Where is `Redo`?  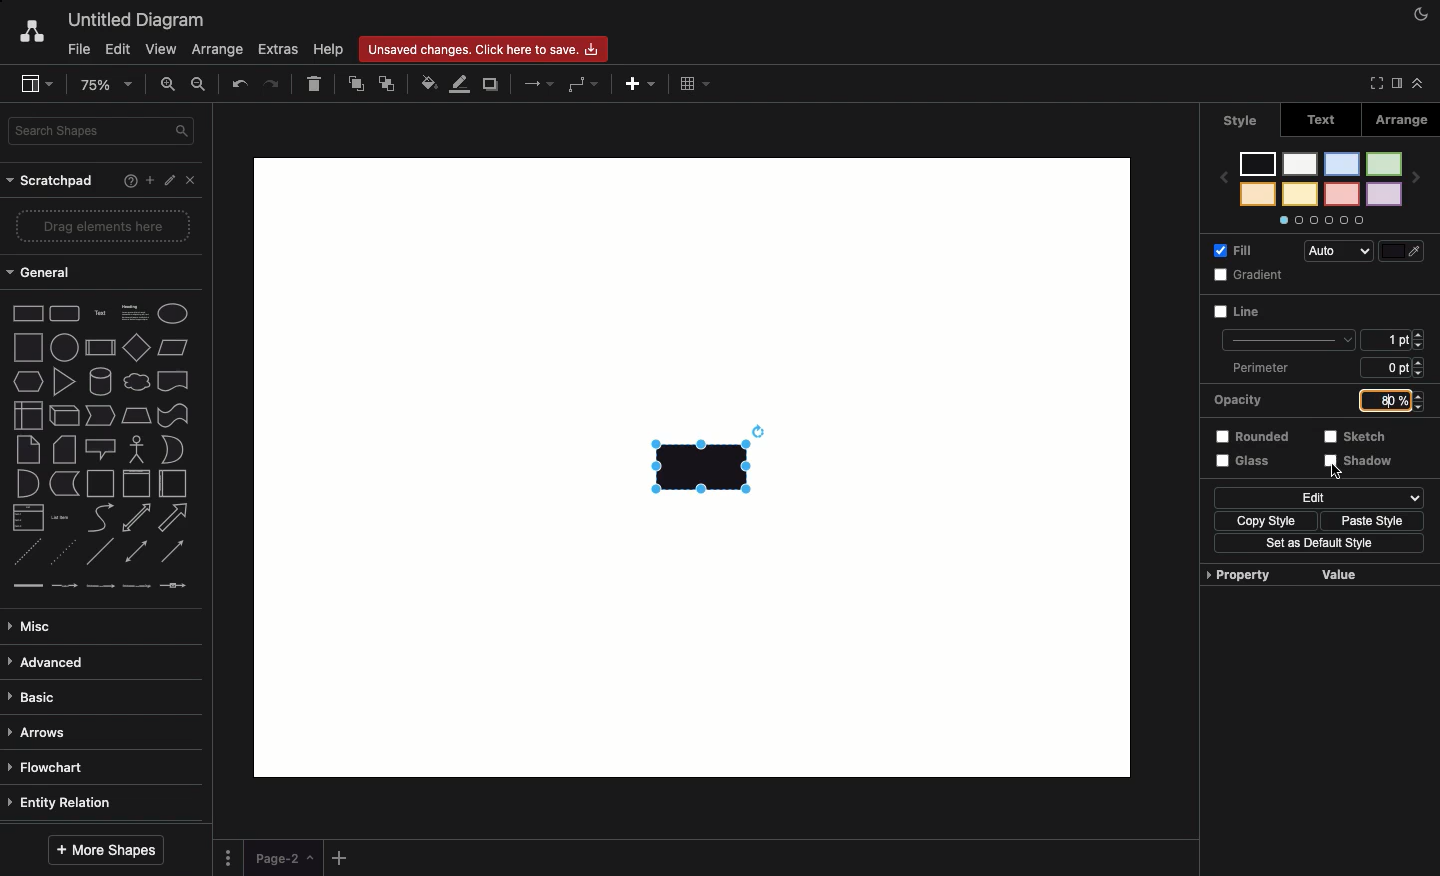
Redo is located at coordinates (274, 87).